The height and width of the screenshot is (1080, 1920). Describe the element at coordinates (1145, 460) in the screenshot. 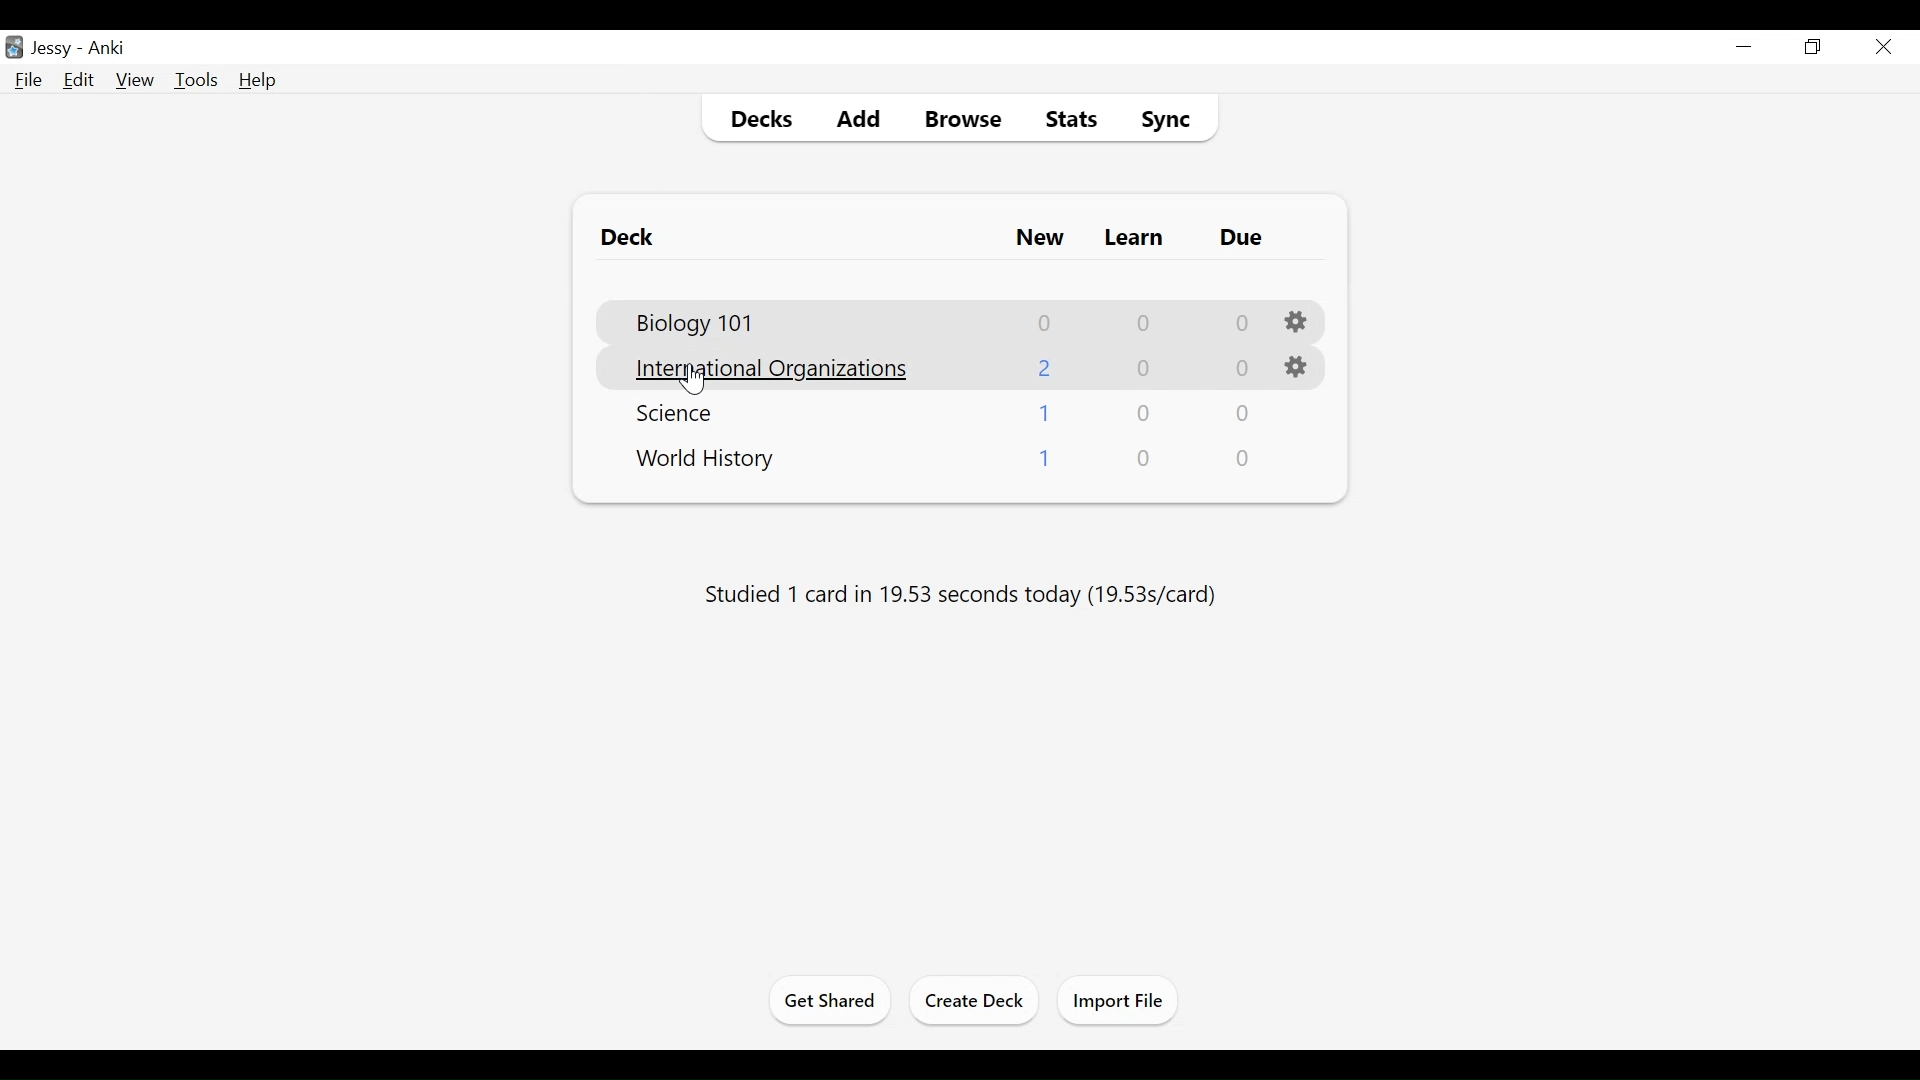

I see `Learn Card Count` at that location.